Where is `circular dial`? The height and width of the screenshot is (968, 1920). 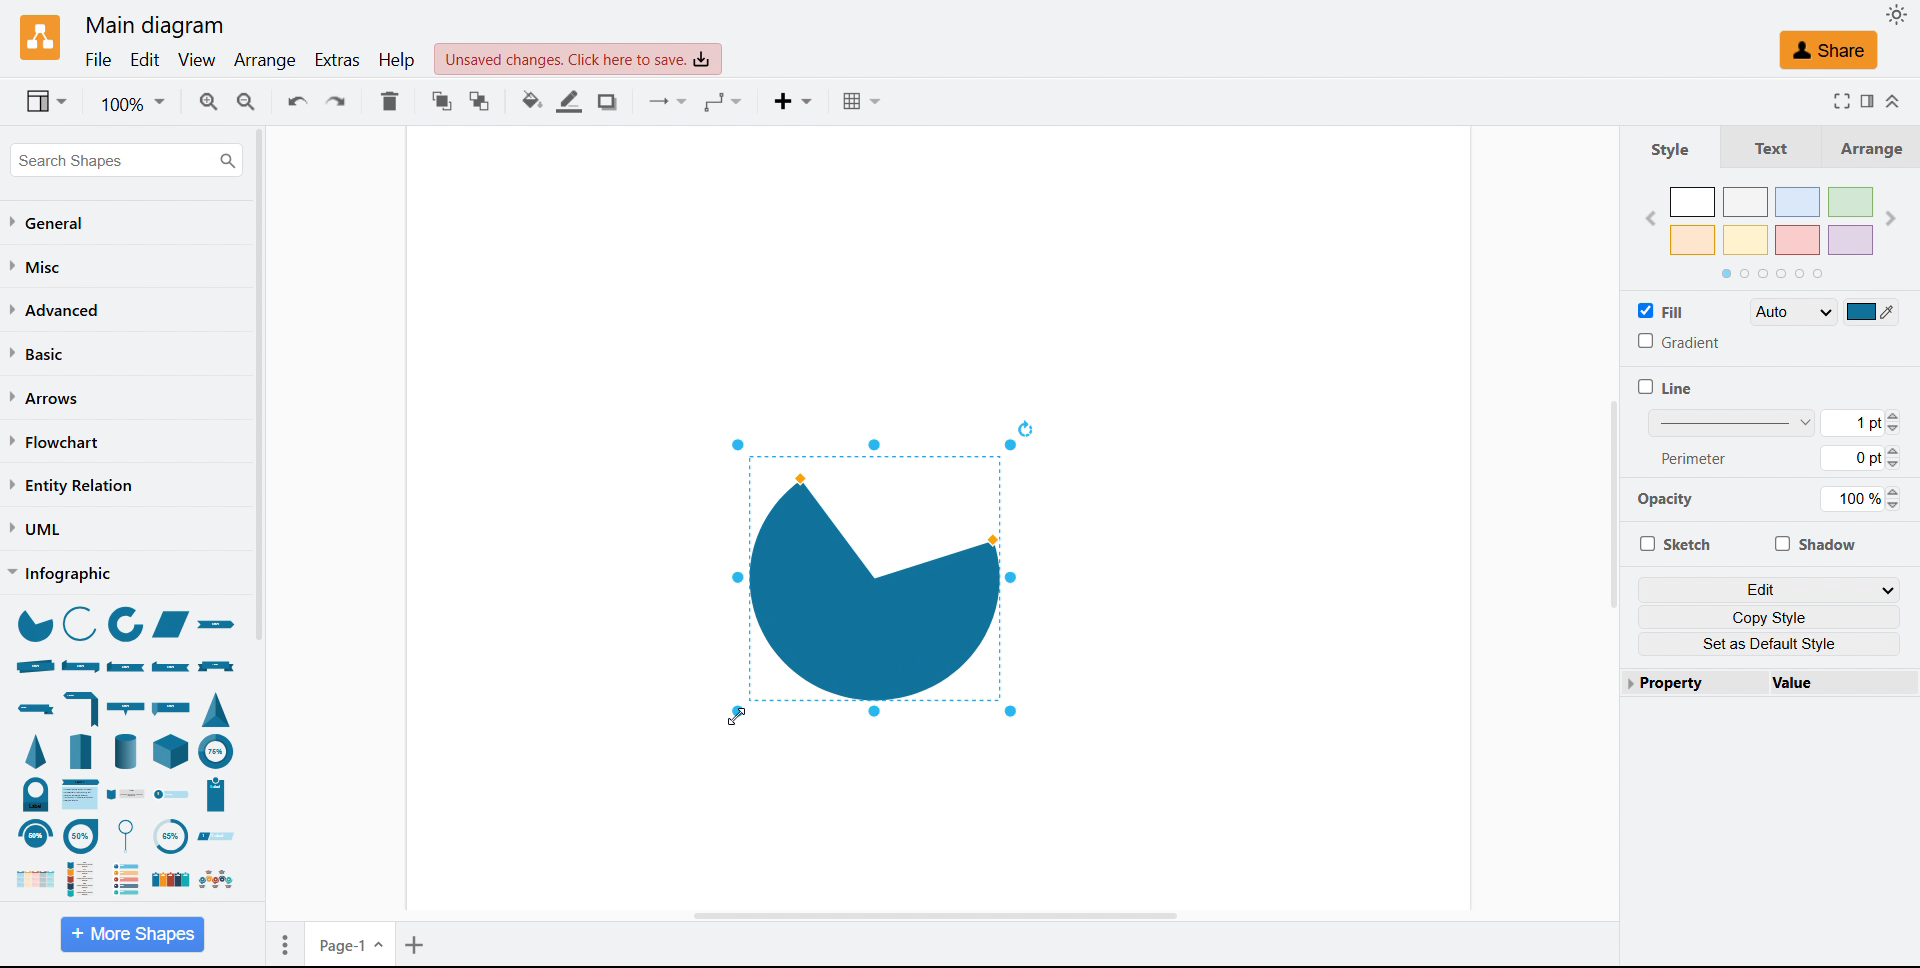
circular dial is located at coordinates (169, 837).